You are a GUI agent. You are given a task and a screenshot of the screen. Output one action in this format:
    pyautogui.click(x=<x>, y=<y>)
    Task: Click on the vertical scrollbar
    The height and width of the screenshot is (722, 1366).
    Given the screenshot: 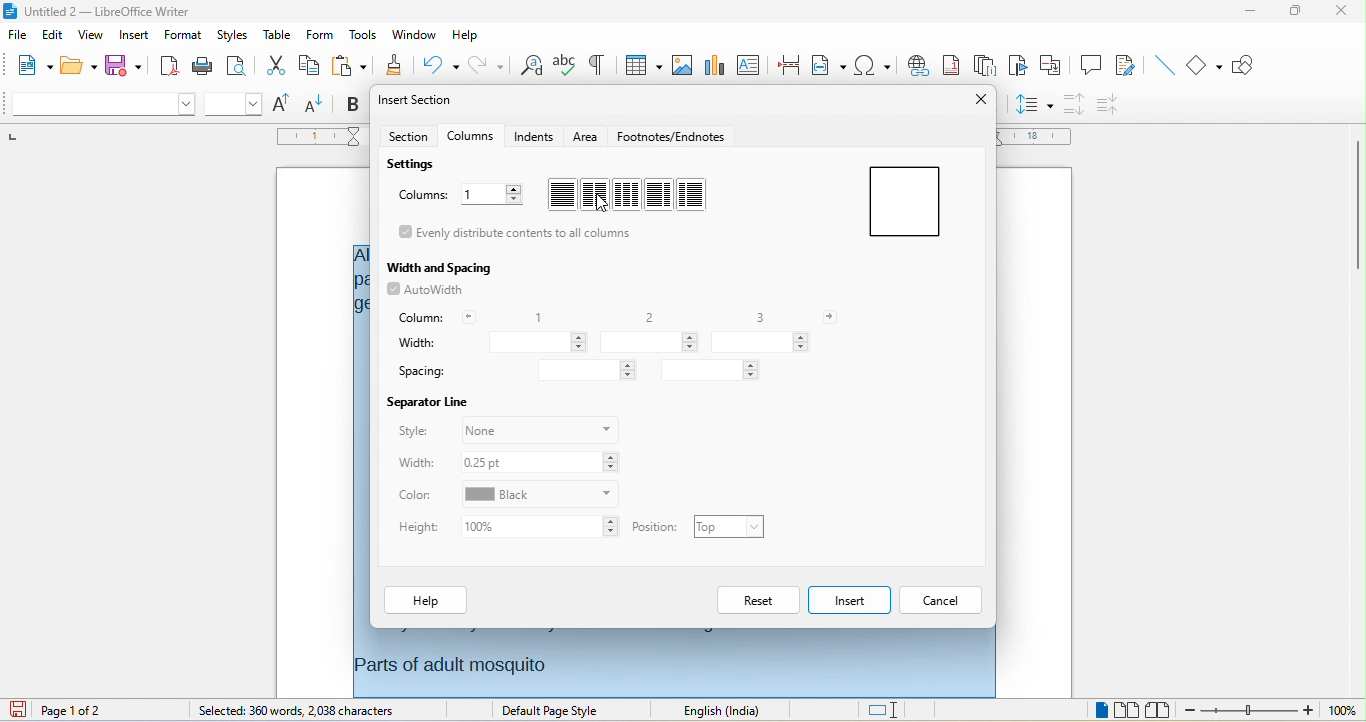 What is the action you would take?
    pyautogui.click(x=1359, y=204)
    